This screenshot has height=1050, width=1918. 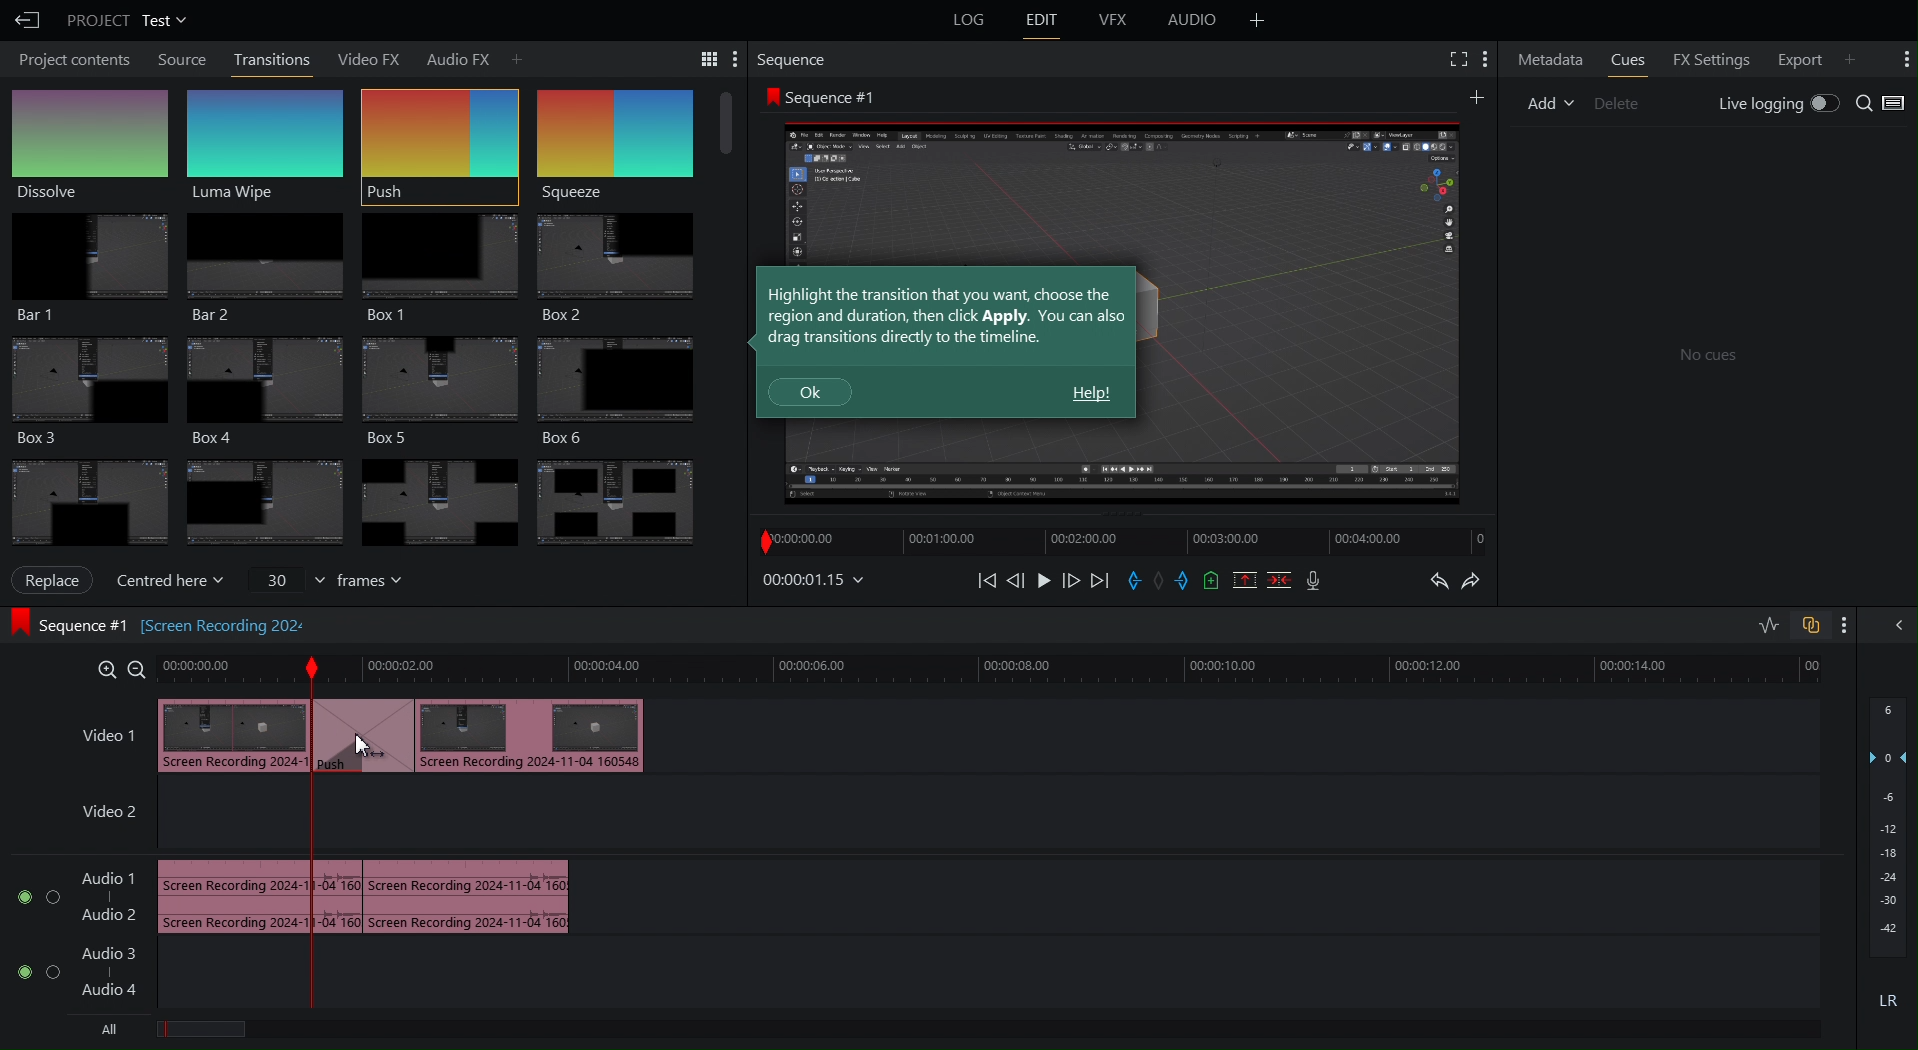 I want to click on Play, so click(x=1043, y=581).